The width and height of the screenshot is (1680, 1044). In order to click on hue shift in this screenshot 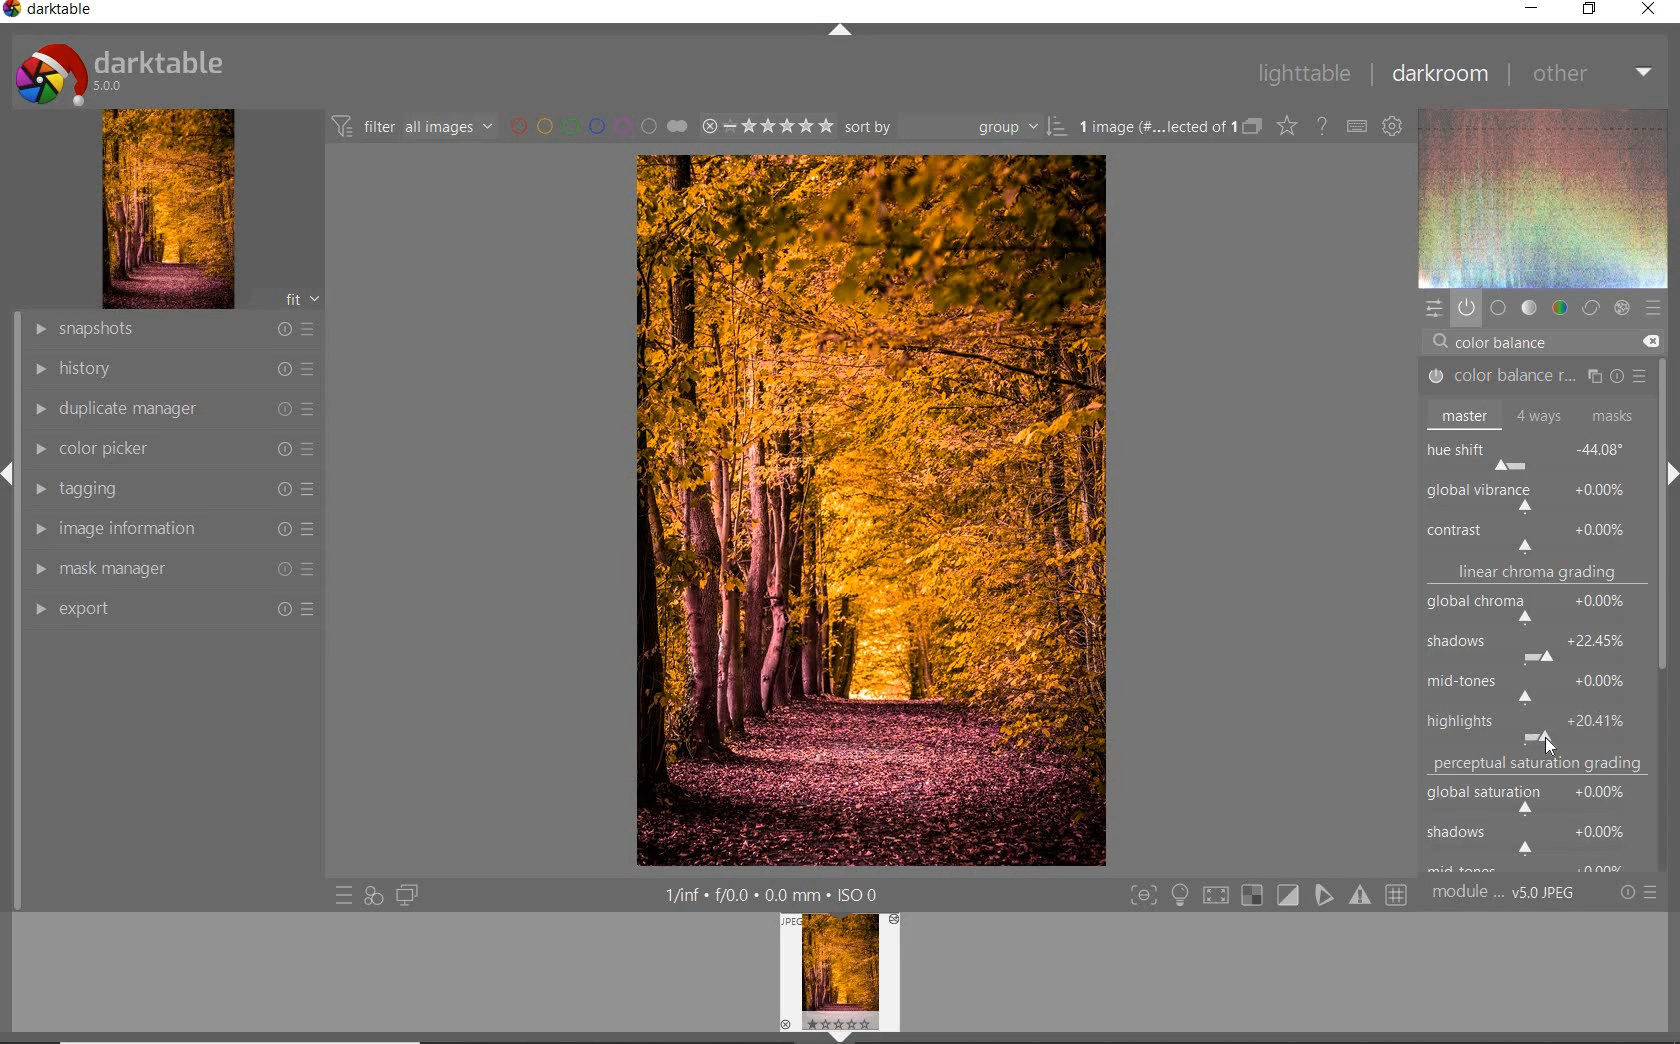, I will do `click(1536, 453)`.